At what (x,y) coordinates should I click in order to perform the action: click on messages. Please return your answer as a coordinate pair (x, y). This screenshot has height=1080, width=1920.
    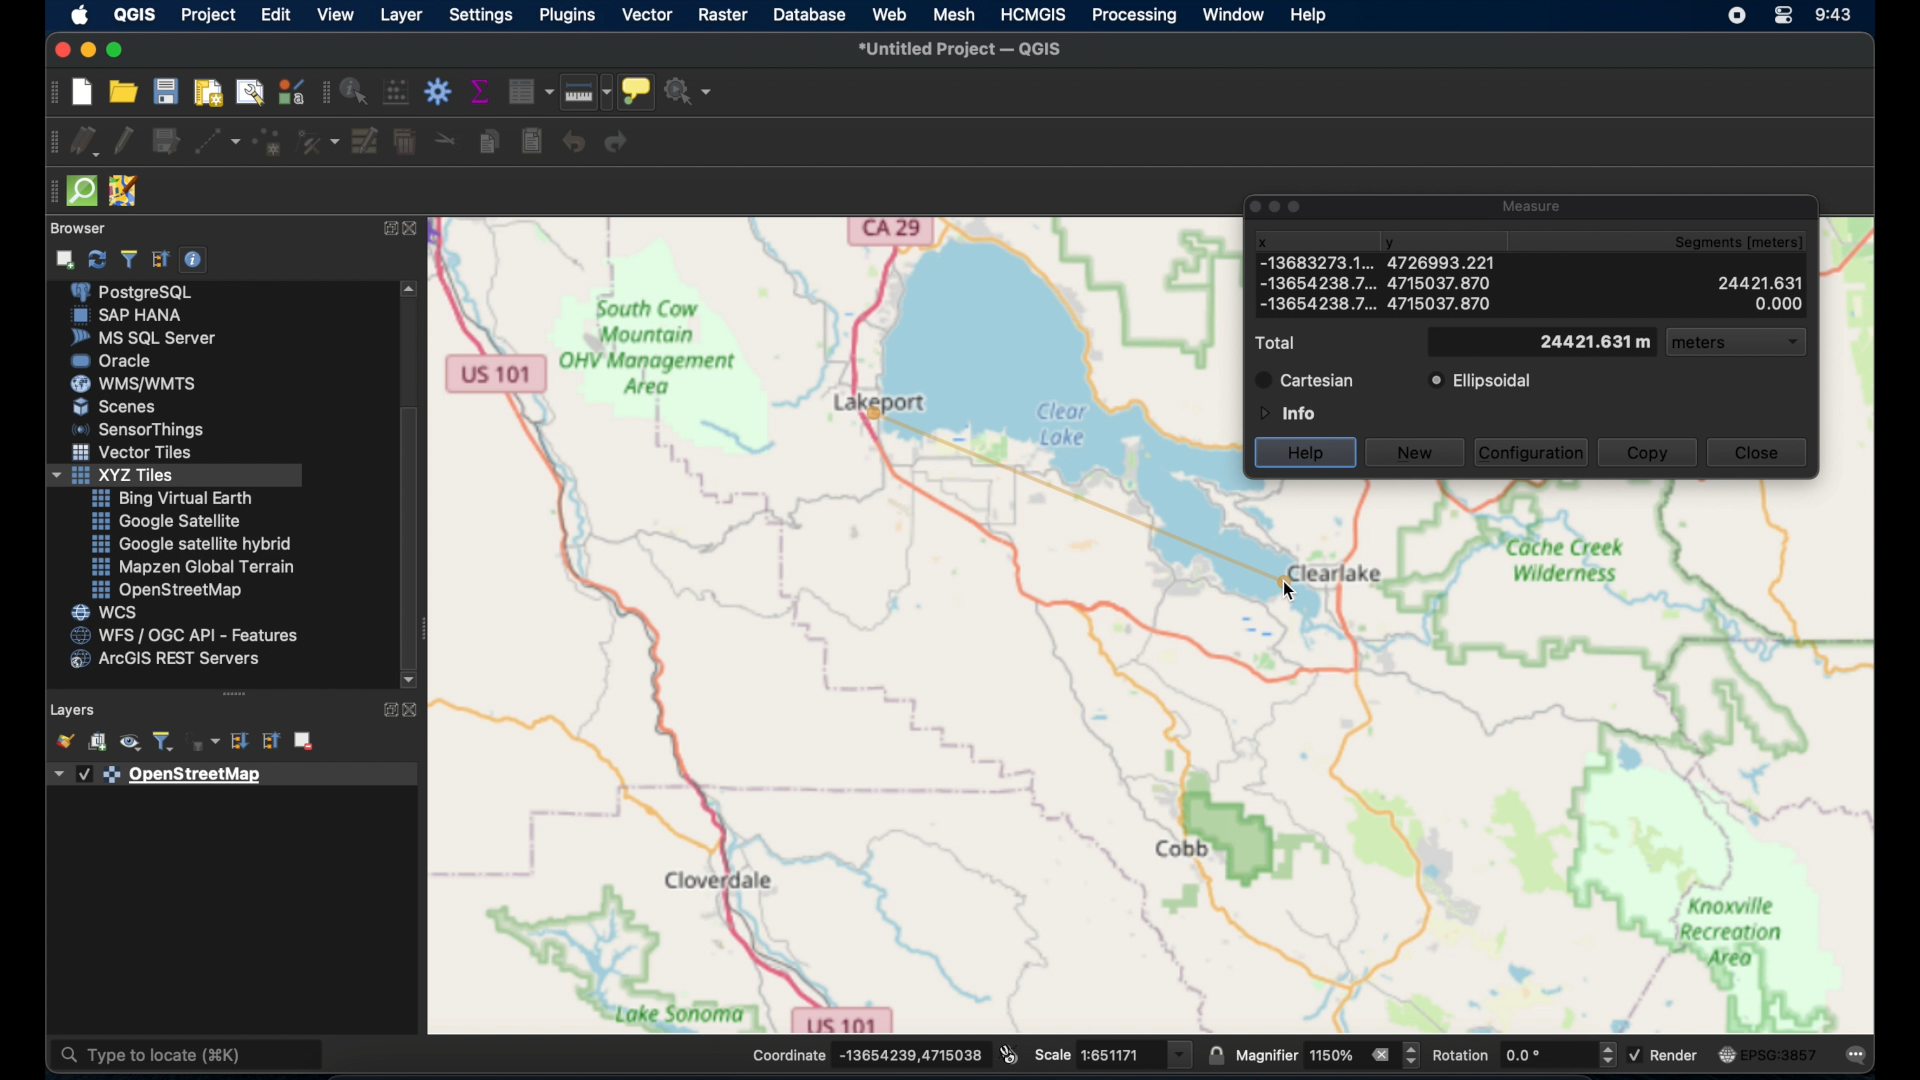
    Looking at the image, I should click on (1858, 1056).